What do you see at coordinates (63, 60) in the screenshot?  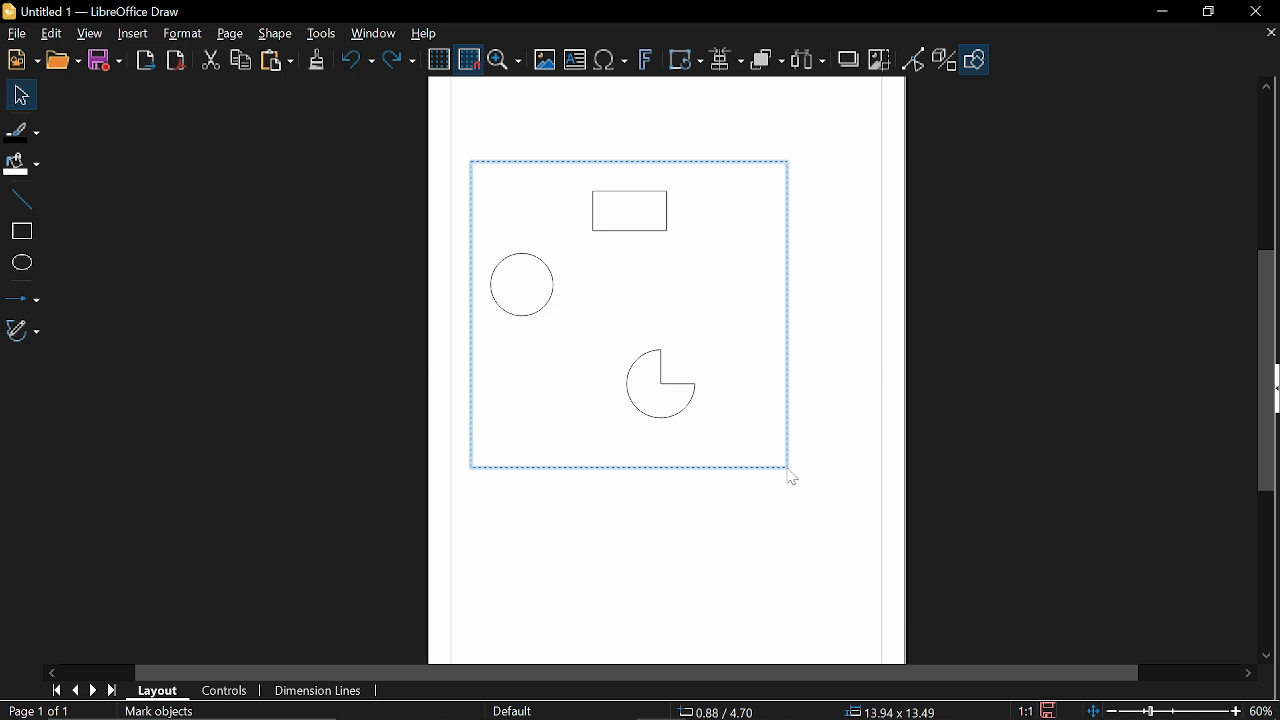 I see `Open` at bounding box center [63, 60].